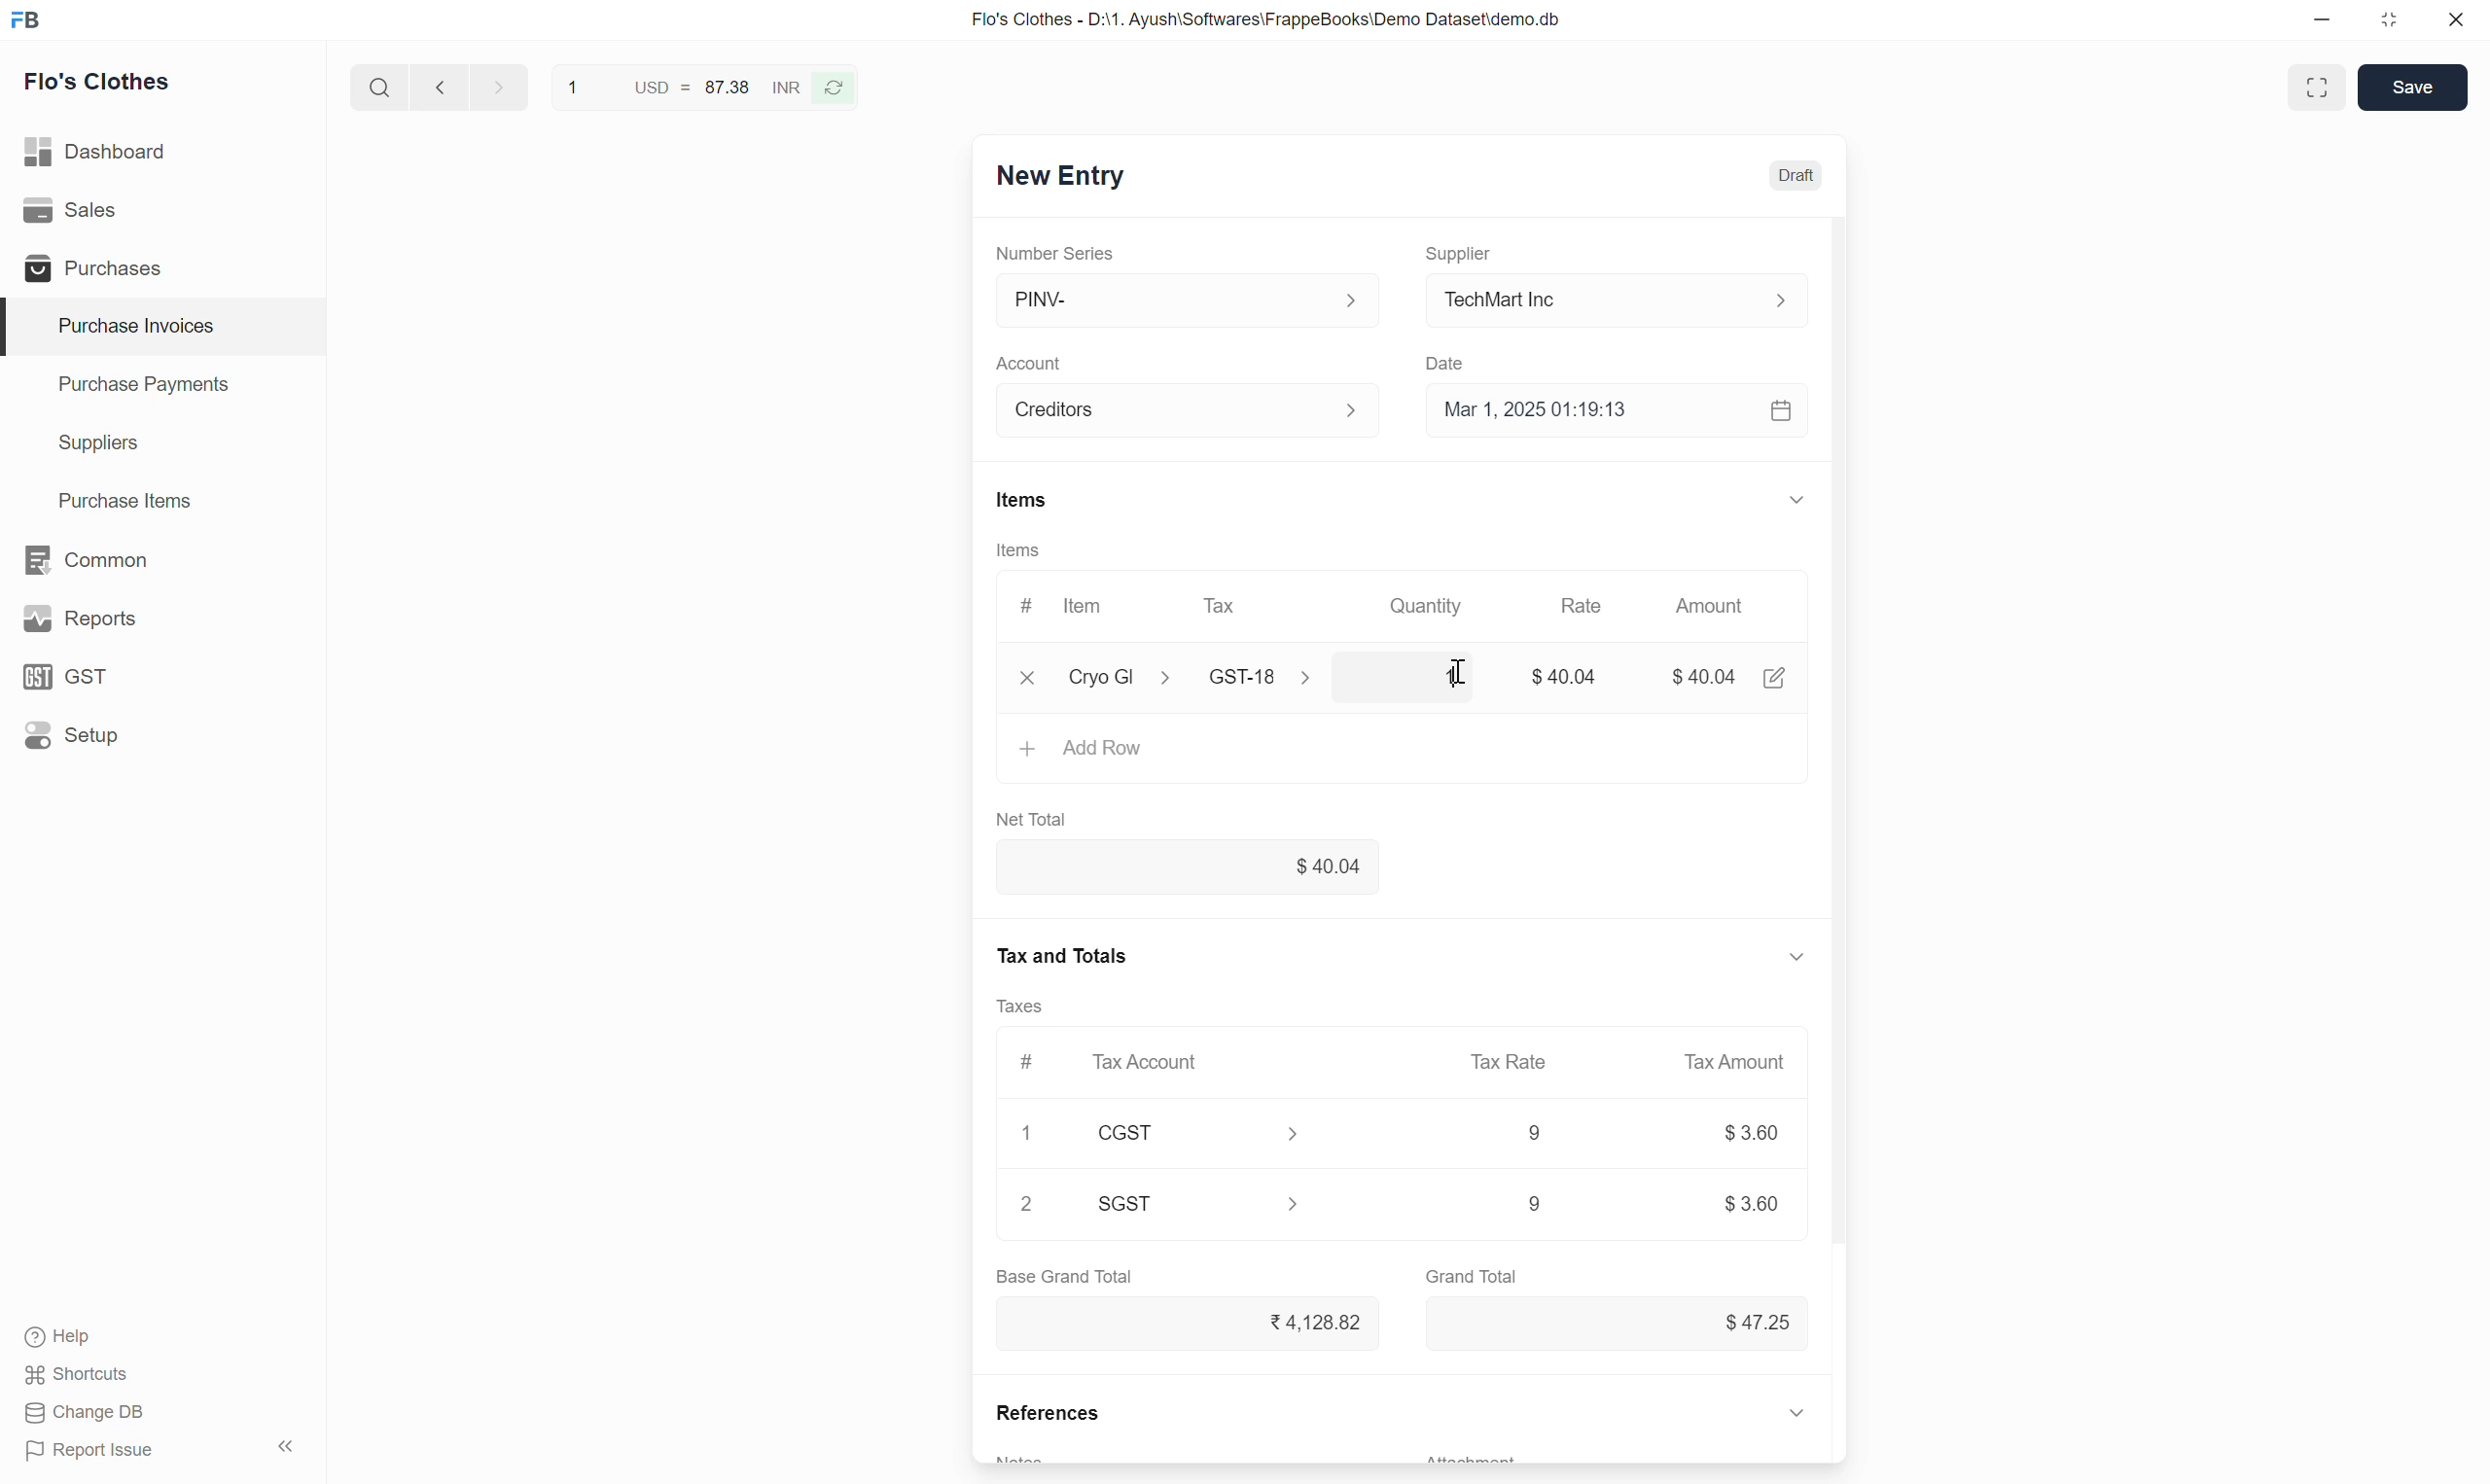  I want to click on $40.04, so click(1708, 674).